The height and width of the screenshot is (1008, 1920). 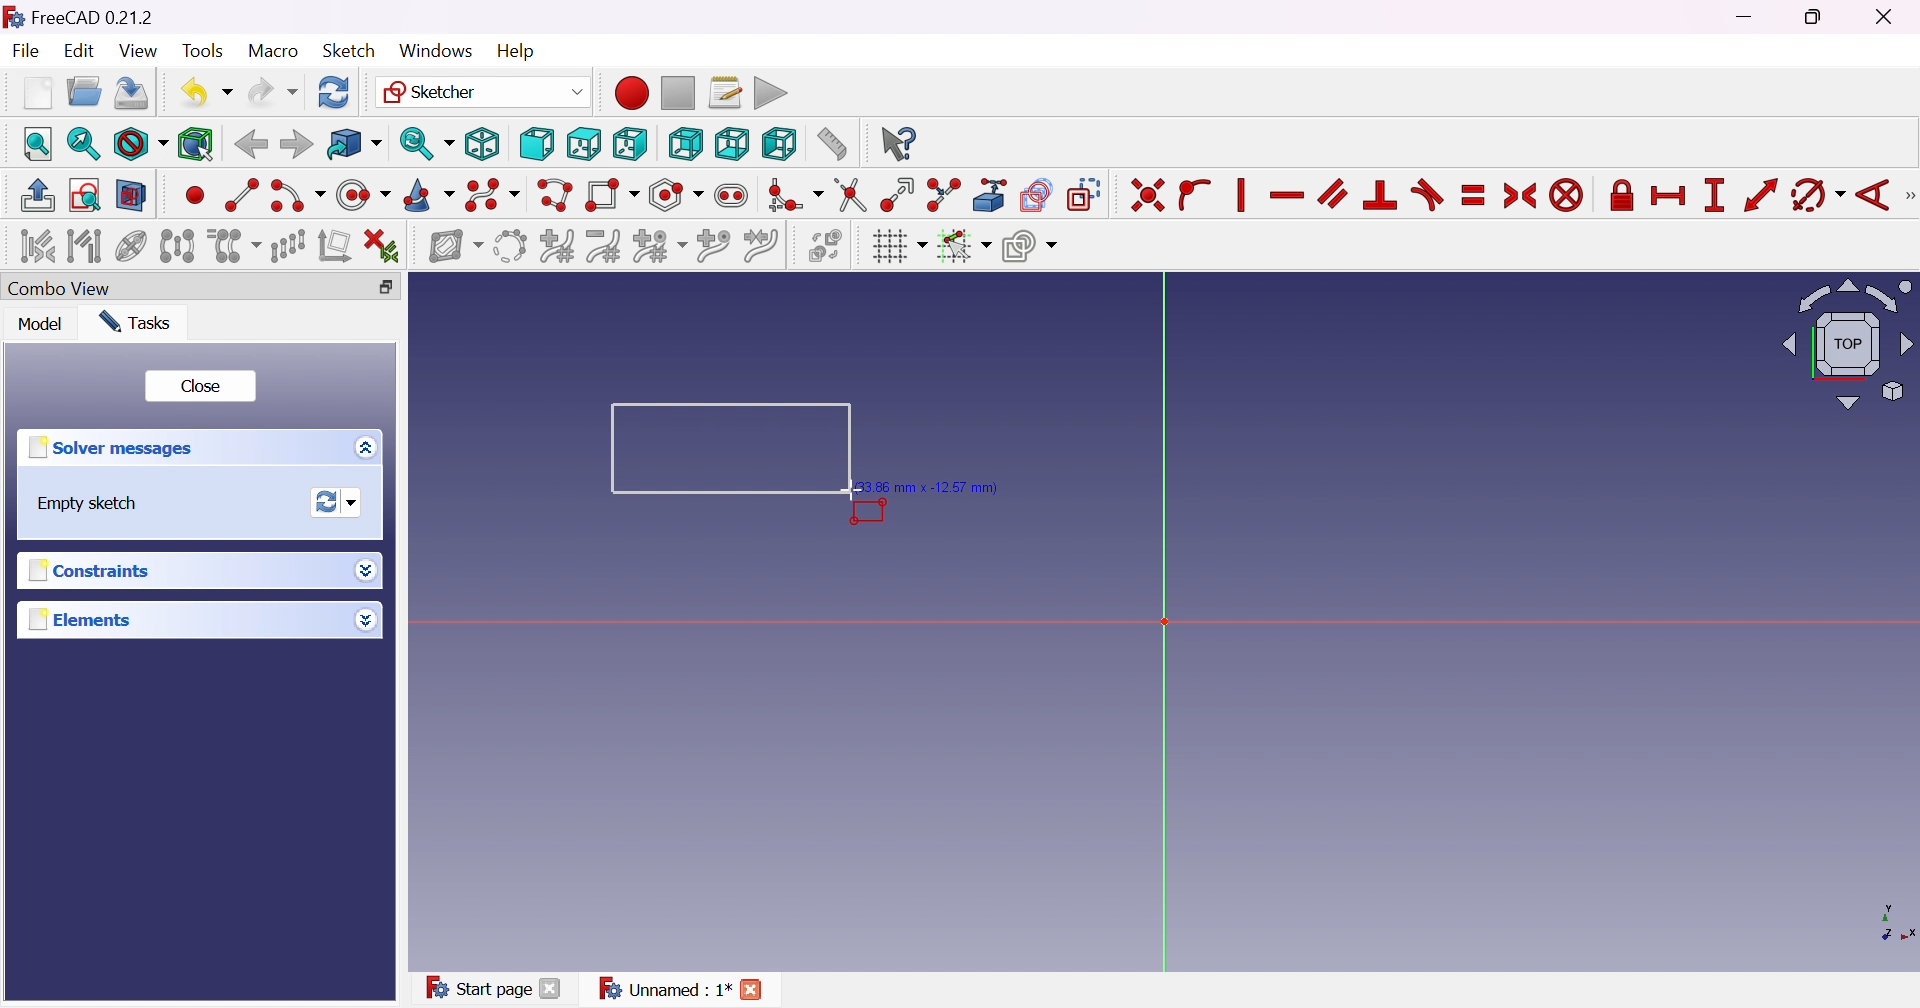 What do you see at coordinates (37, 245) in the screenshot?
I see `Select associated constraints` at bounding box center [37, 245].